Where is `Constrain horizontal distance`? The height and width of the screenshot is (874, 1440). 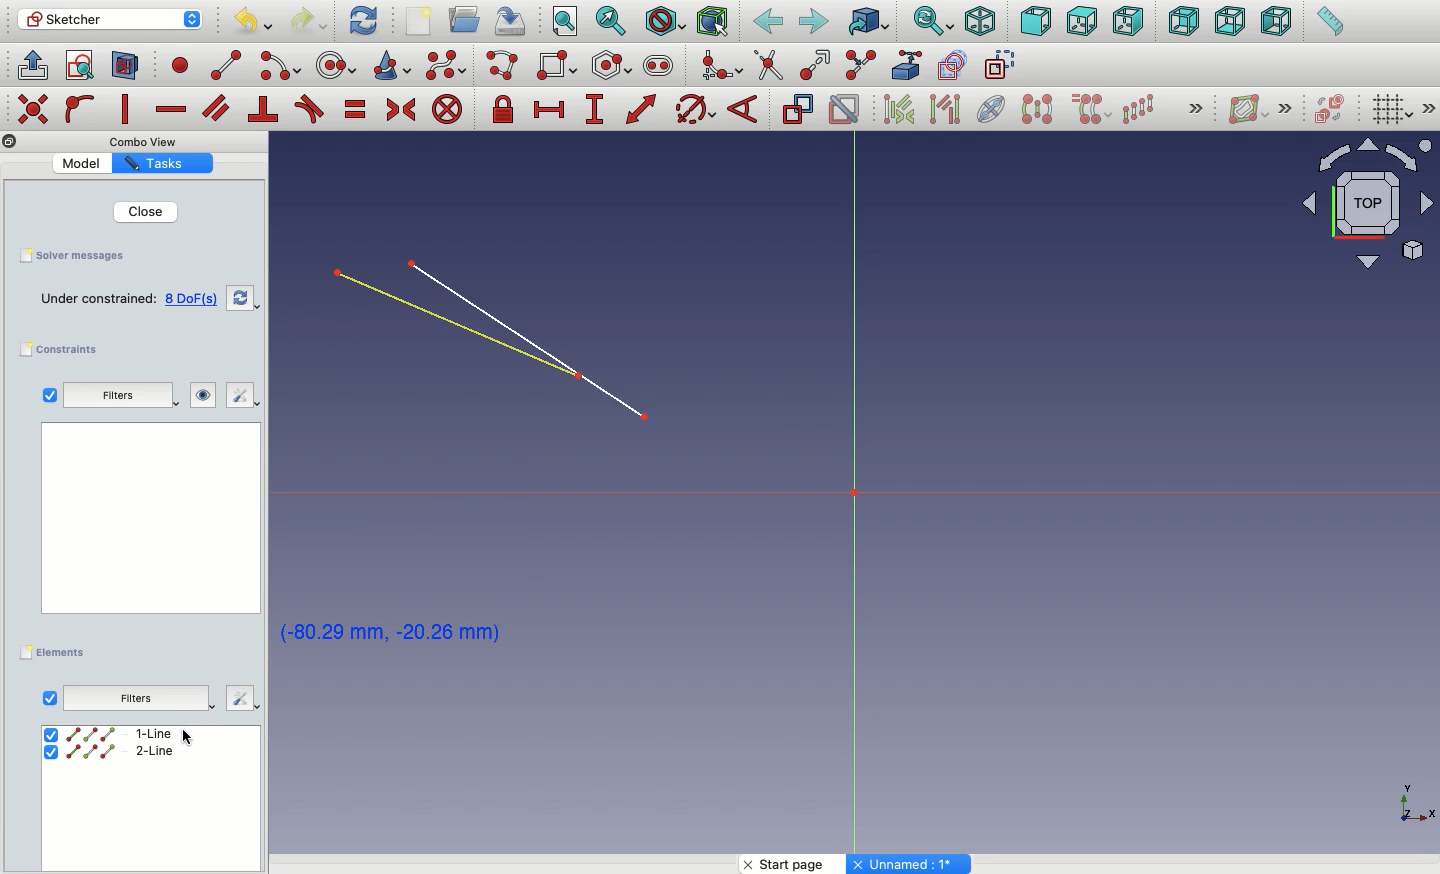 Constrain horizontal distance is located at coordinates (553, 111).